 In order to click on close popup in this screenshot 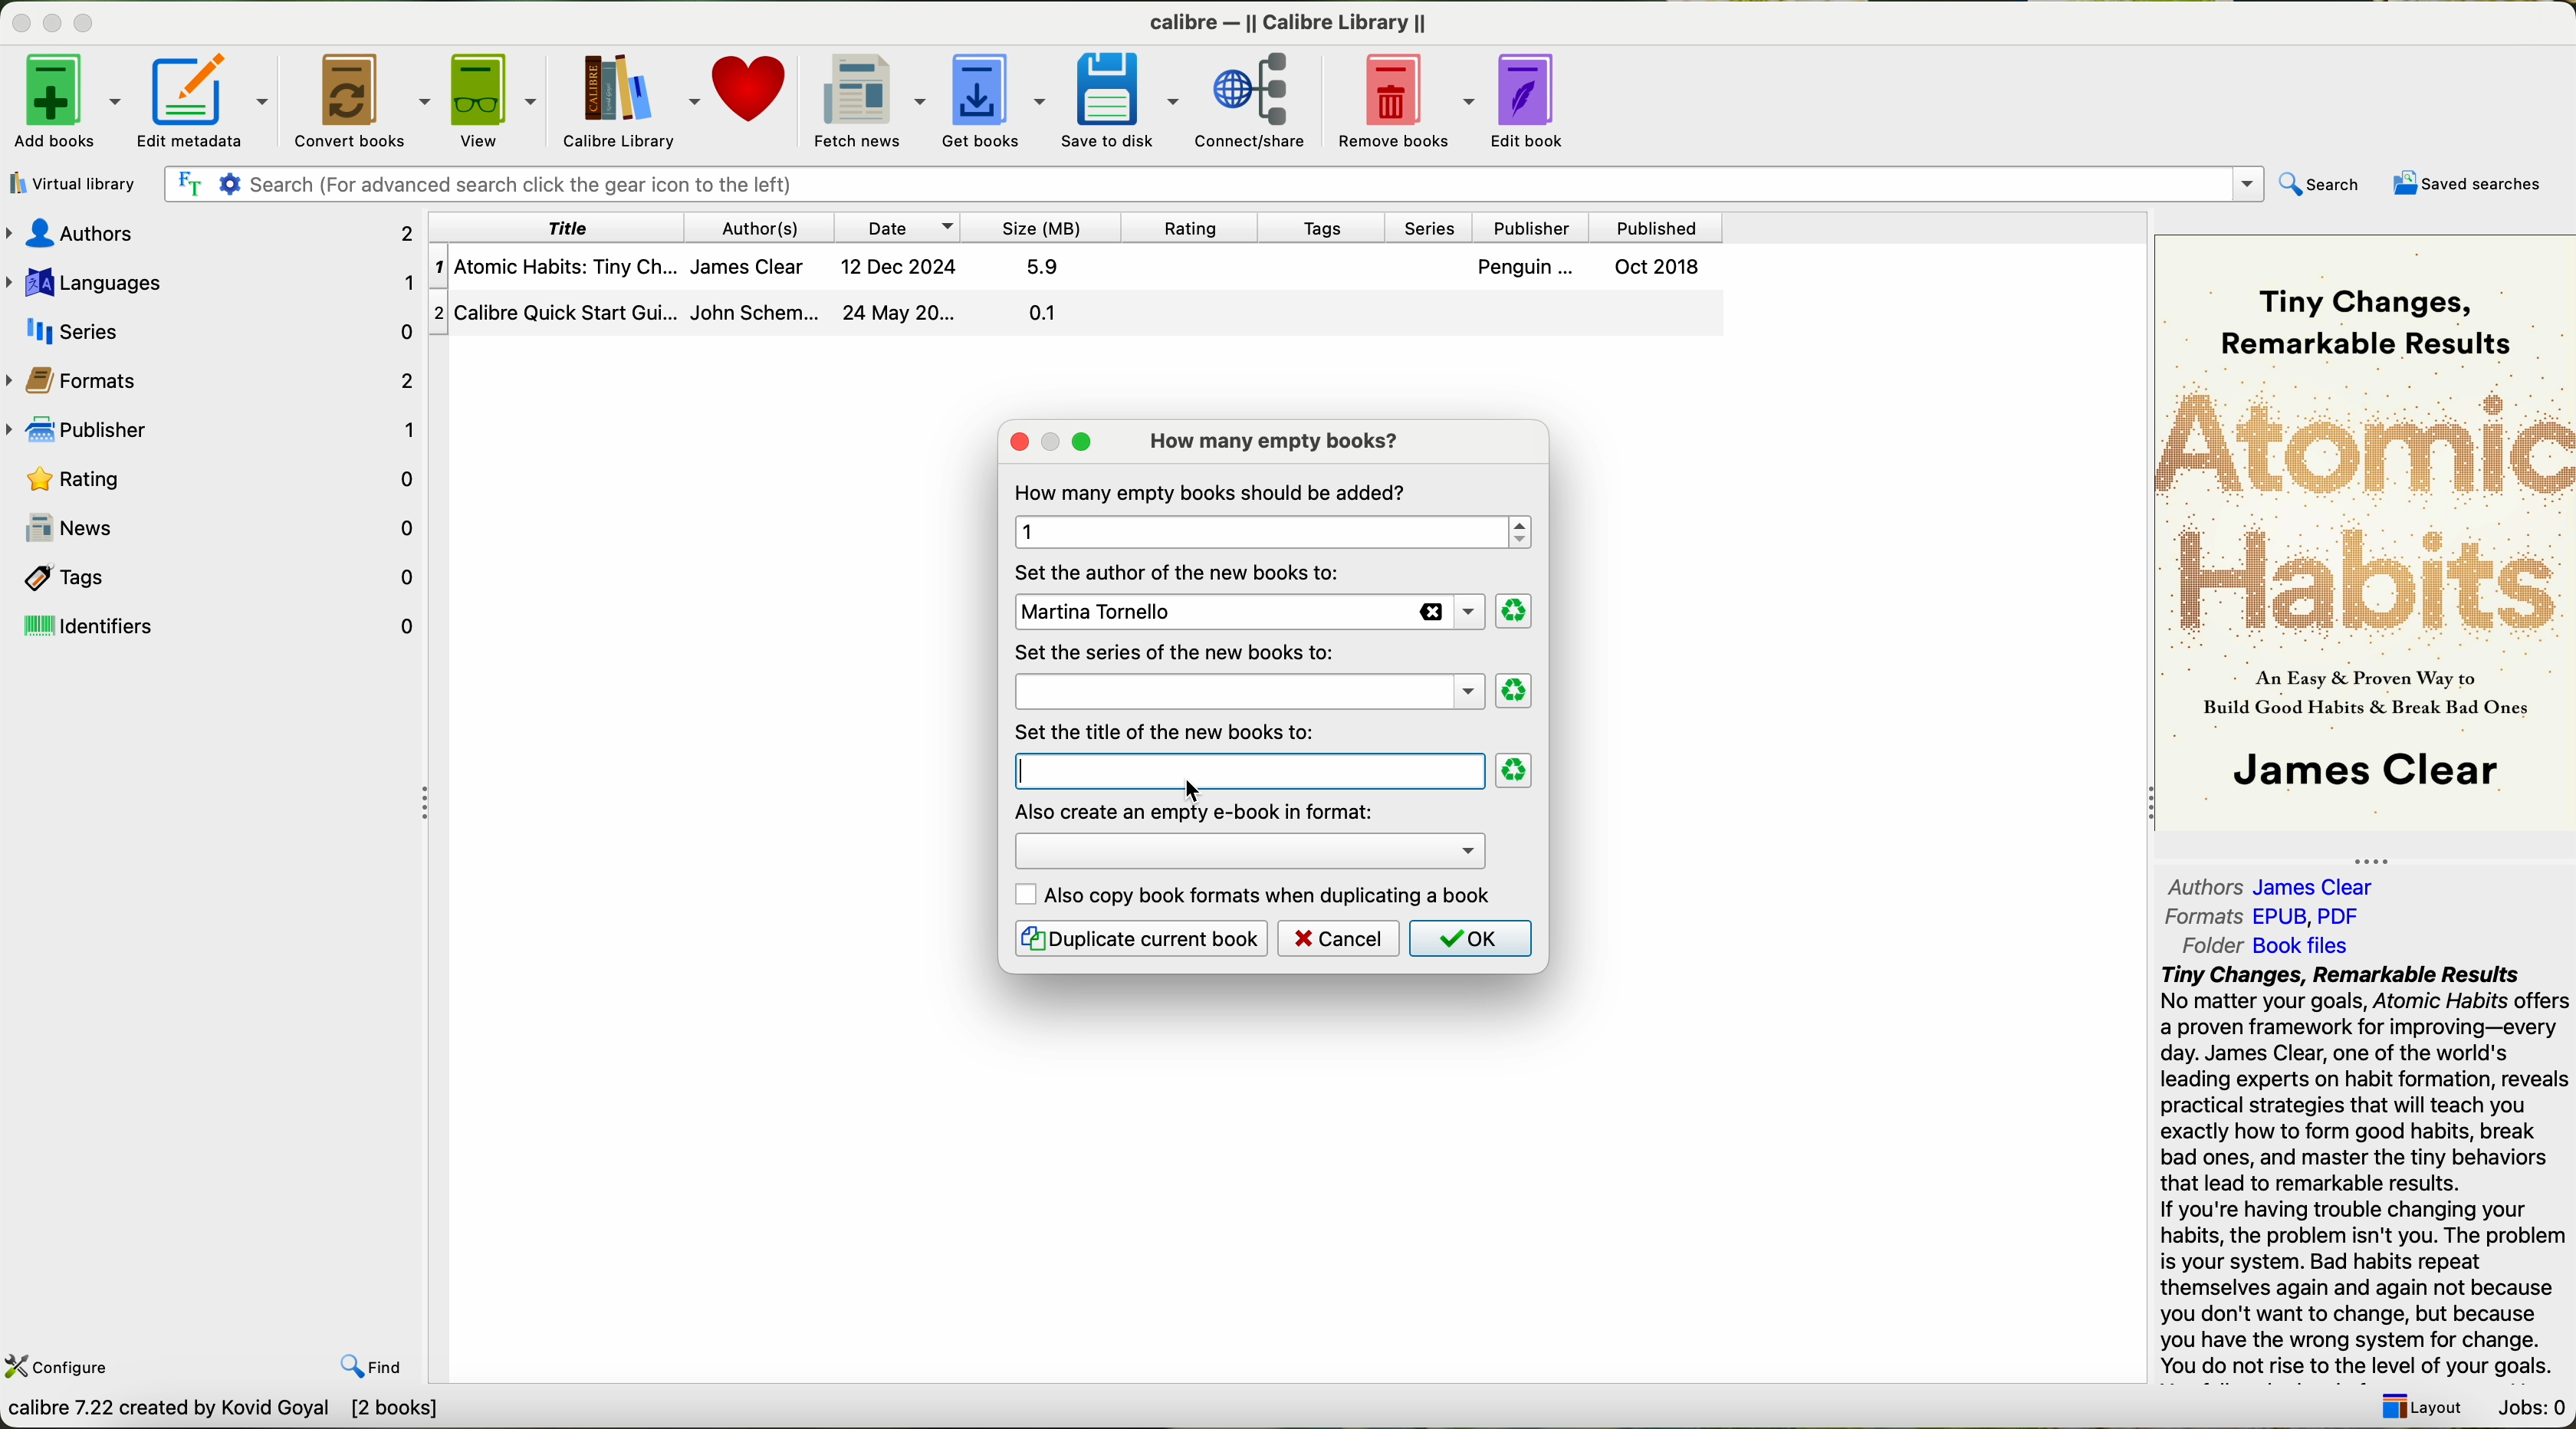, I will do `click(1013, 438)`.